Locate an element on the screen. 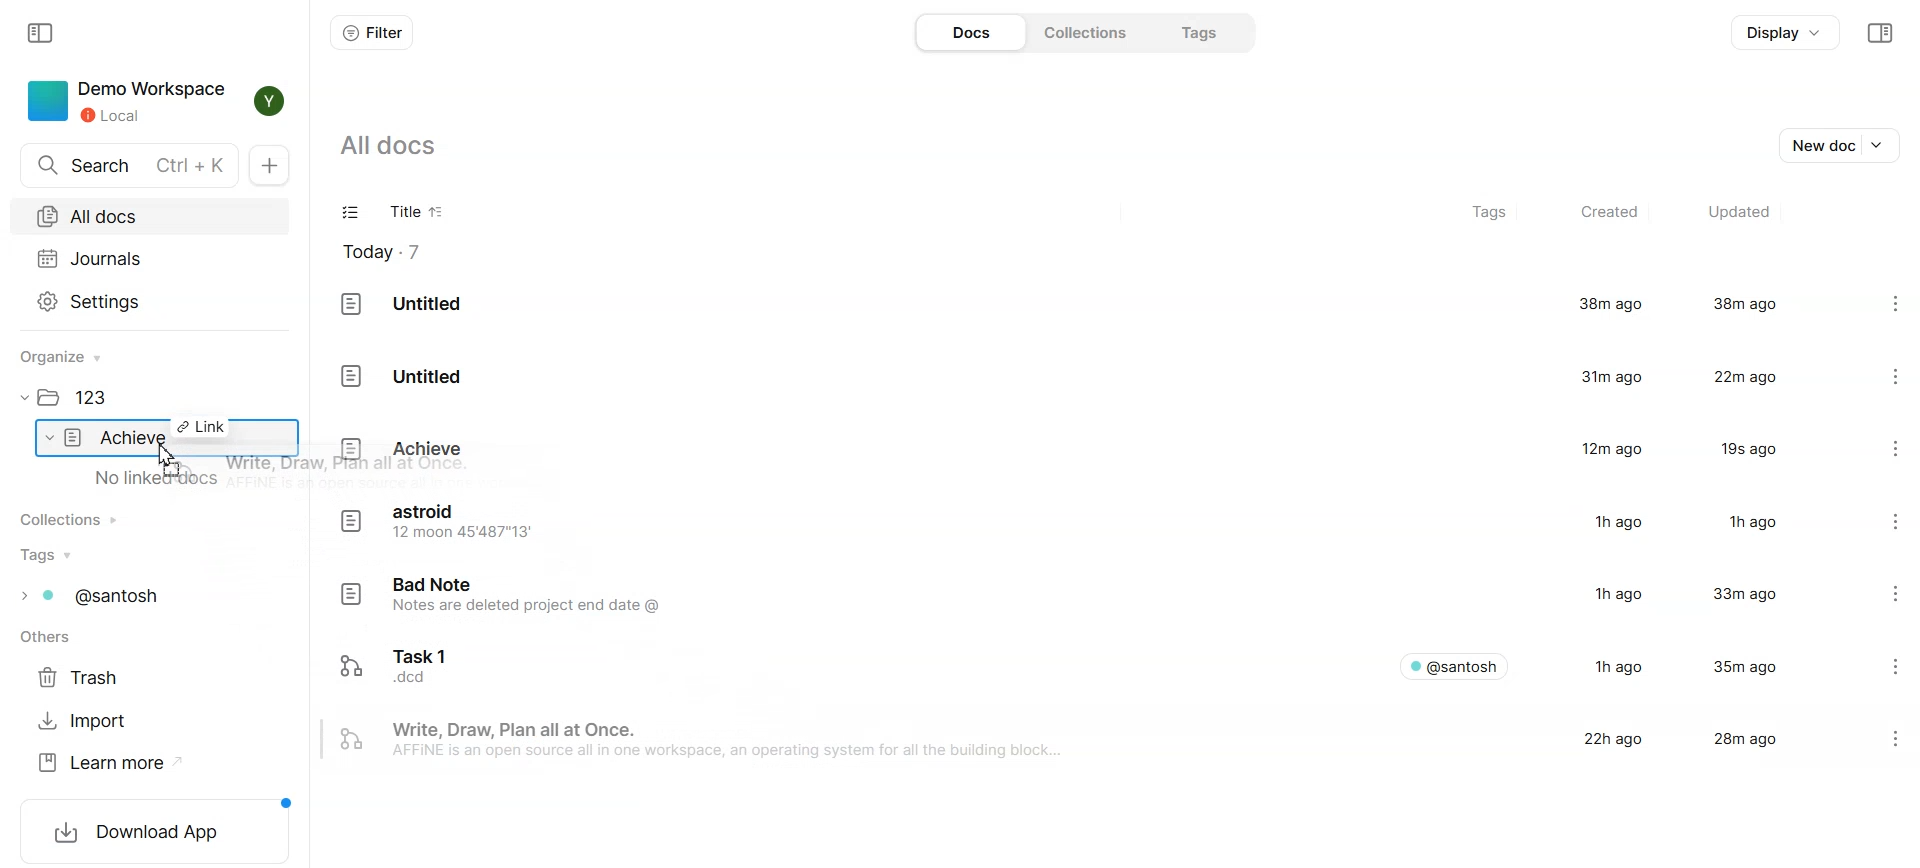 Image resolution: width=1920 pixels, height=868 pixels. Doc file is located at coordinates (1075, 449).